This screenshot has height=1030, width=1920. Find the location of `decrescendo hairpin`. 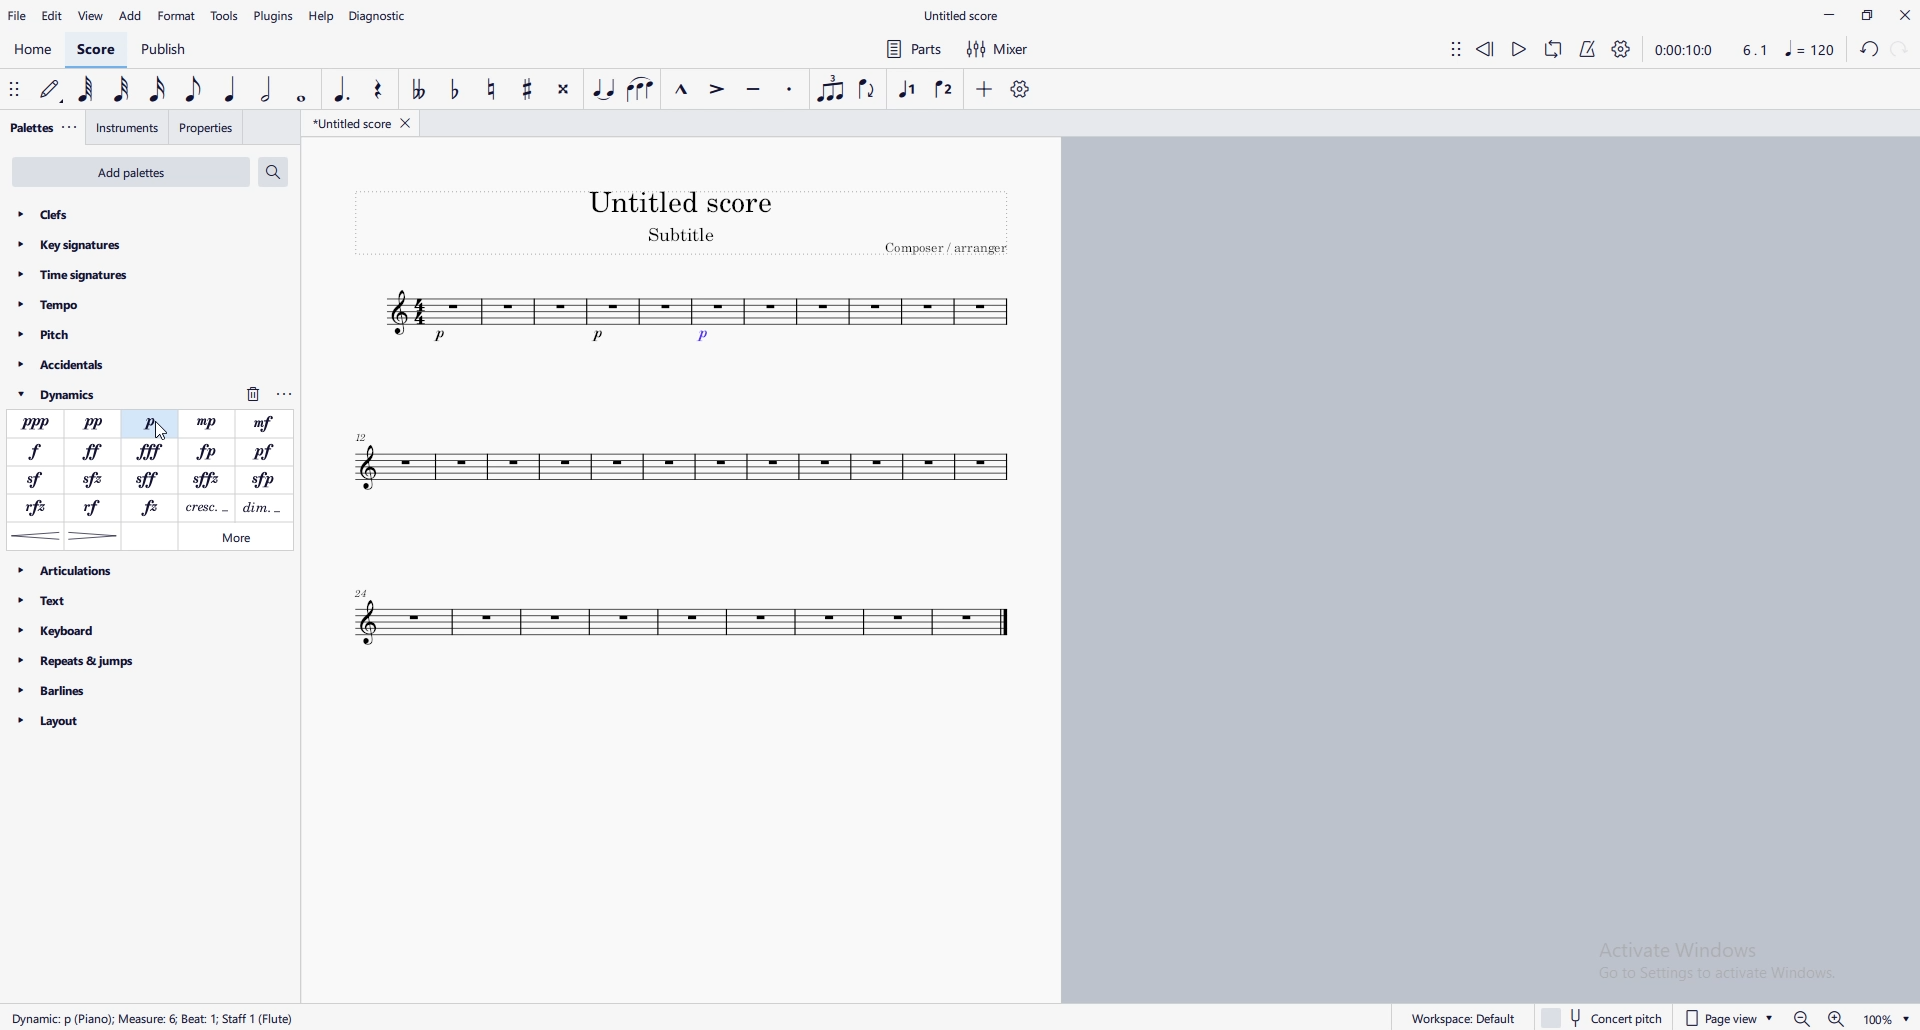

decrescendo hairpin is located at coordinates (94, 537).